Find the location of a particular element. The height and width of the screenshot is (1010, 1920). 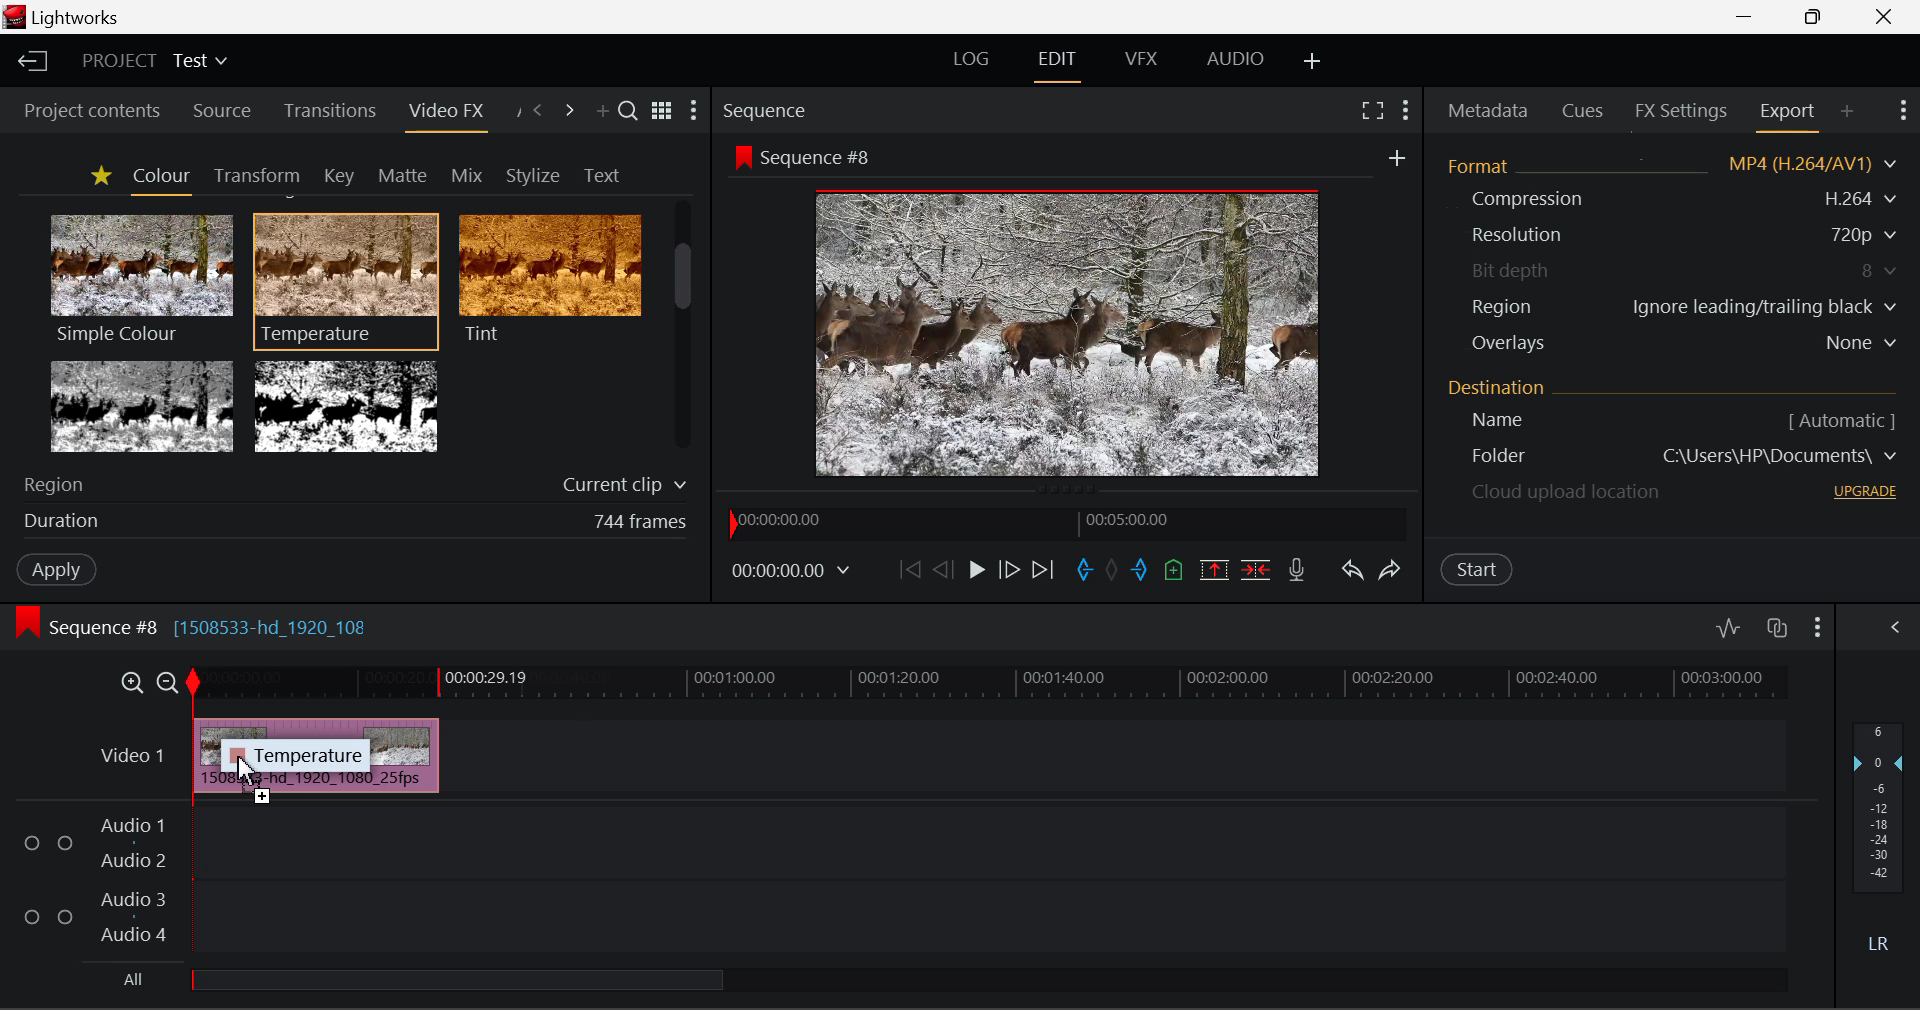

Close is located at coordinates (1884, 15).